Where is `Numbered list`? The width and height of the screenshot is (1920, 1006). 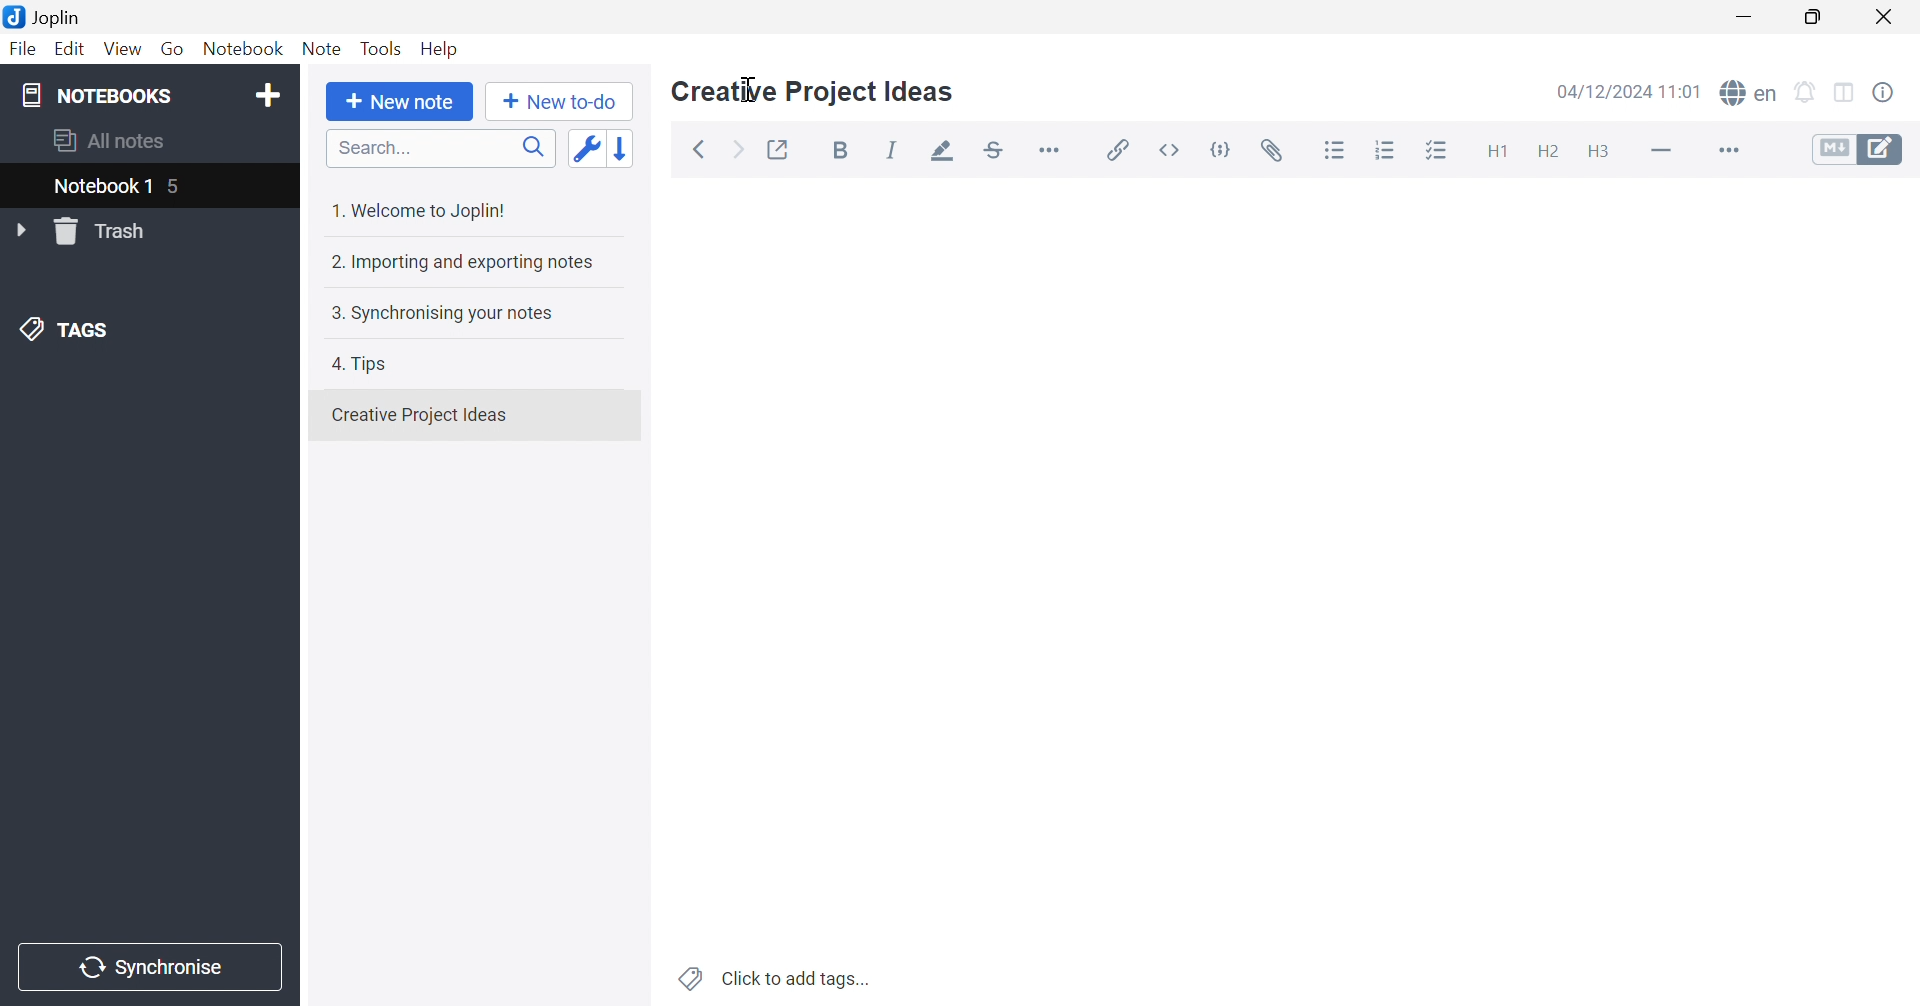 Numbered list is located at coordinates (1387, 152).